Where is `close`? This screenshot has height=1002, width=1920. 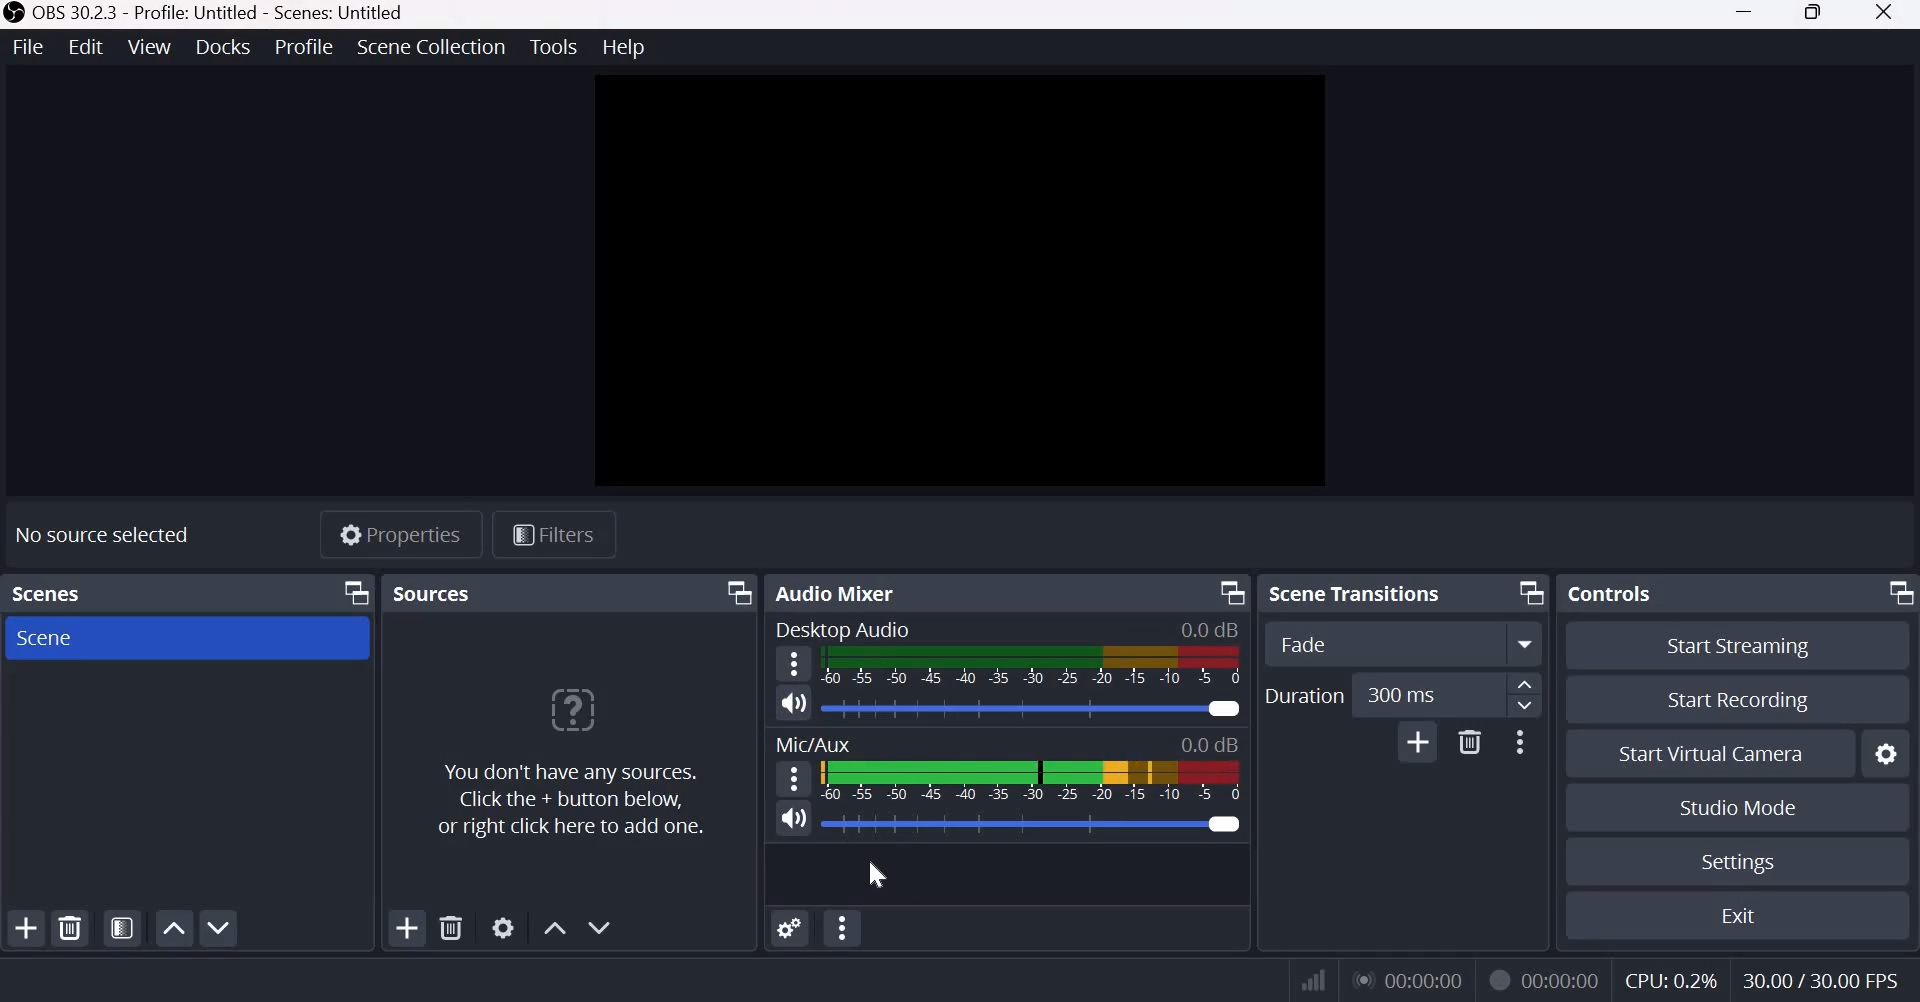
close is located at coordinates (1885, 15).